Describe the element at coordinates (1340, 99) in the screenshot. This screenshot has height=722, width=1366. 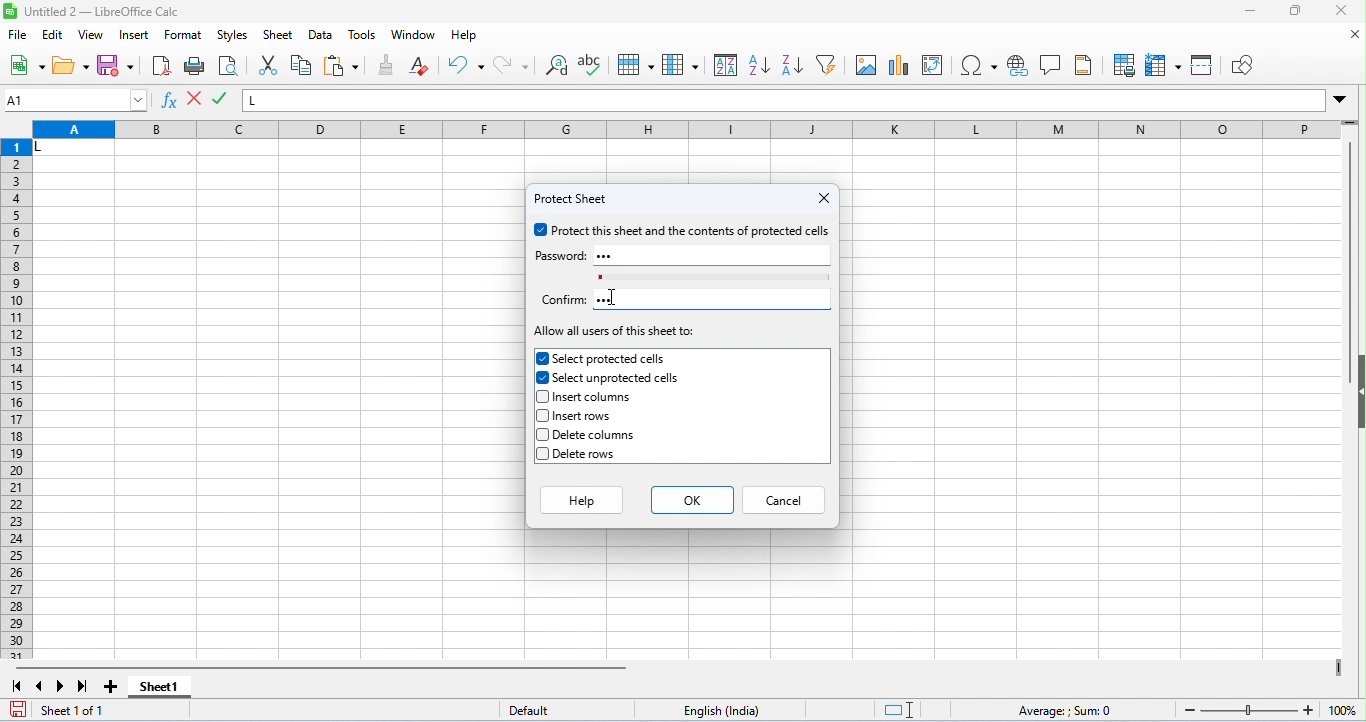
I see `drop down` at that location.